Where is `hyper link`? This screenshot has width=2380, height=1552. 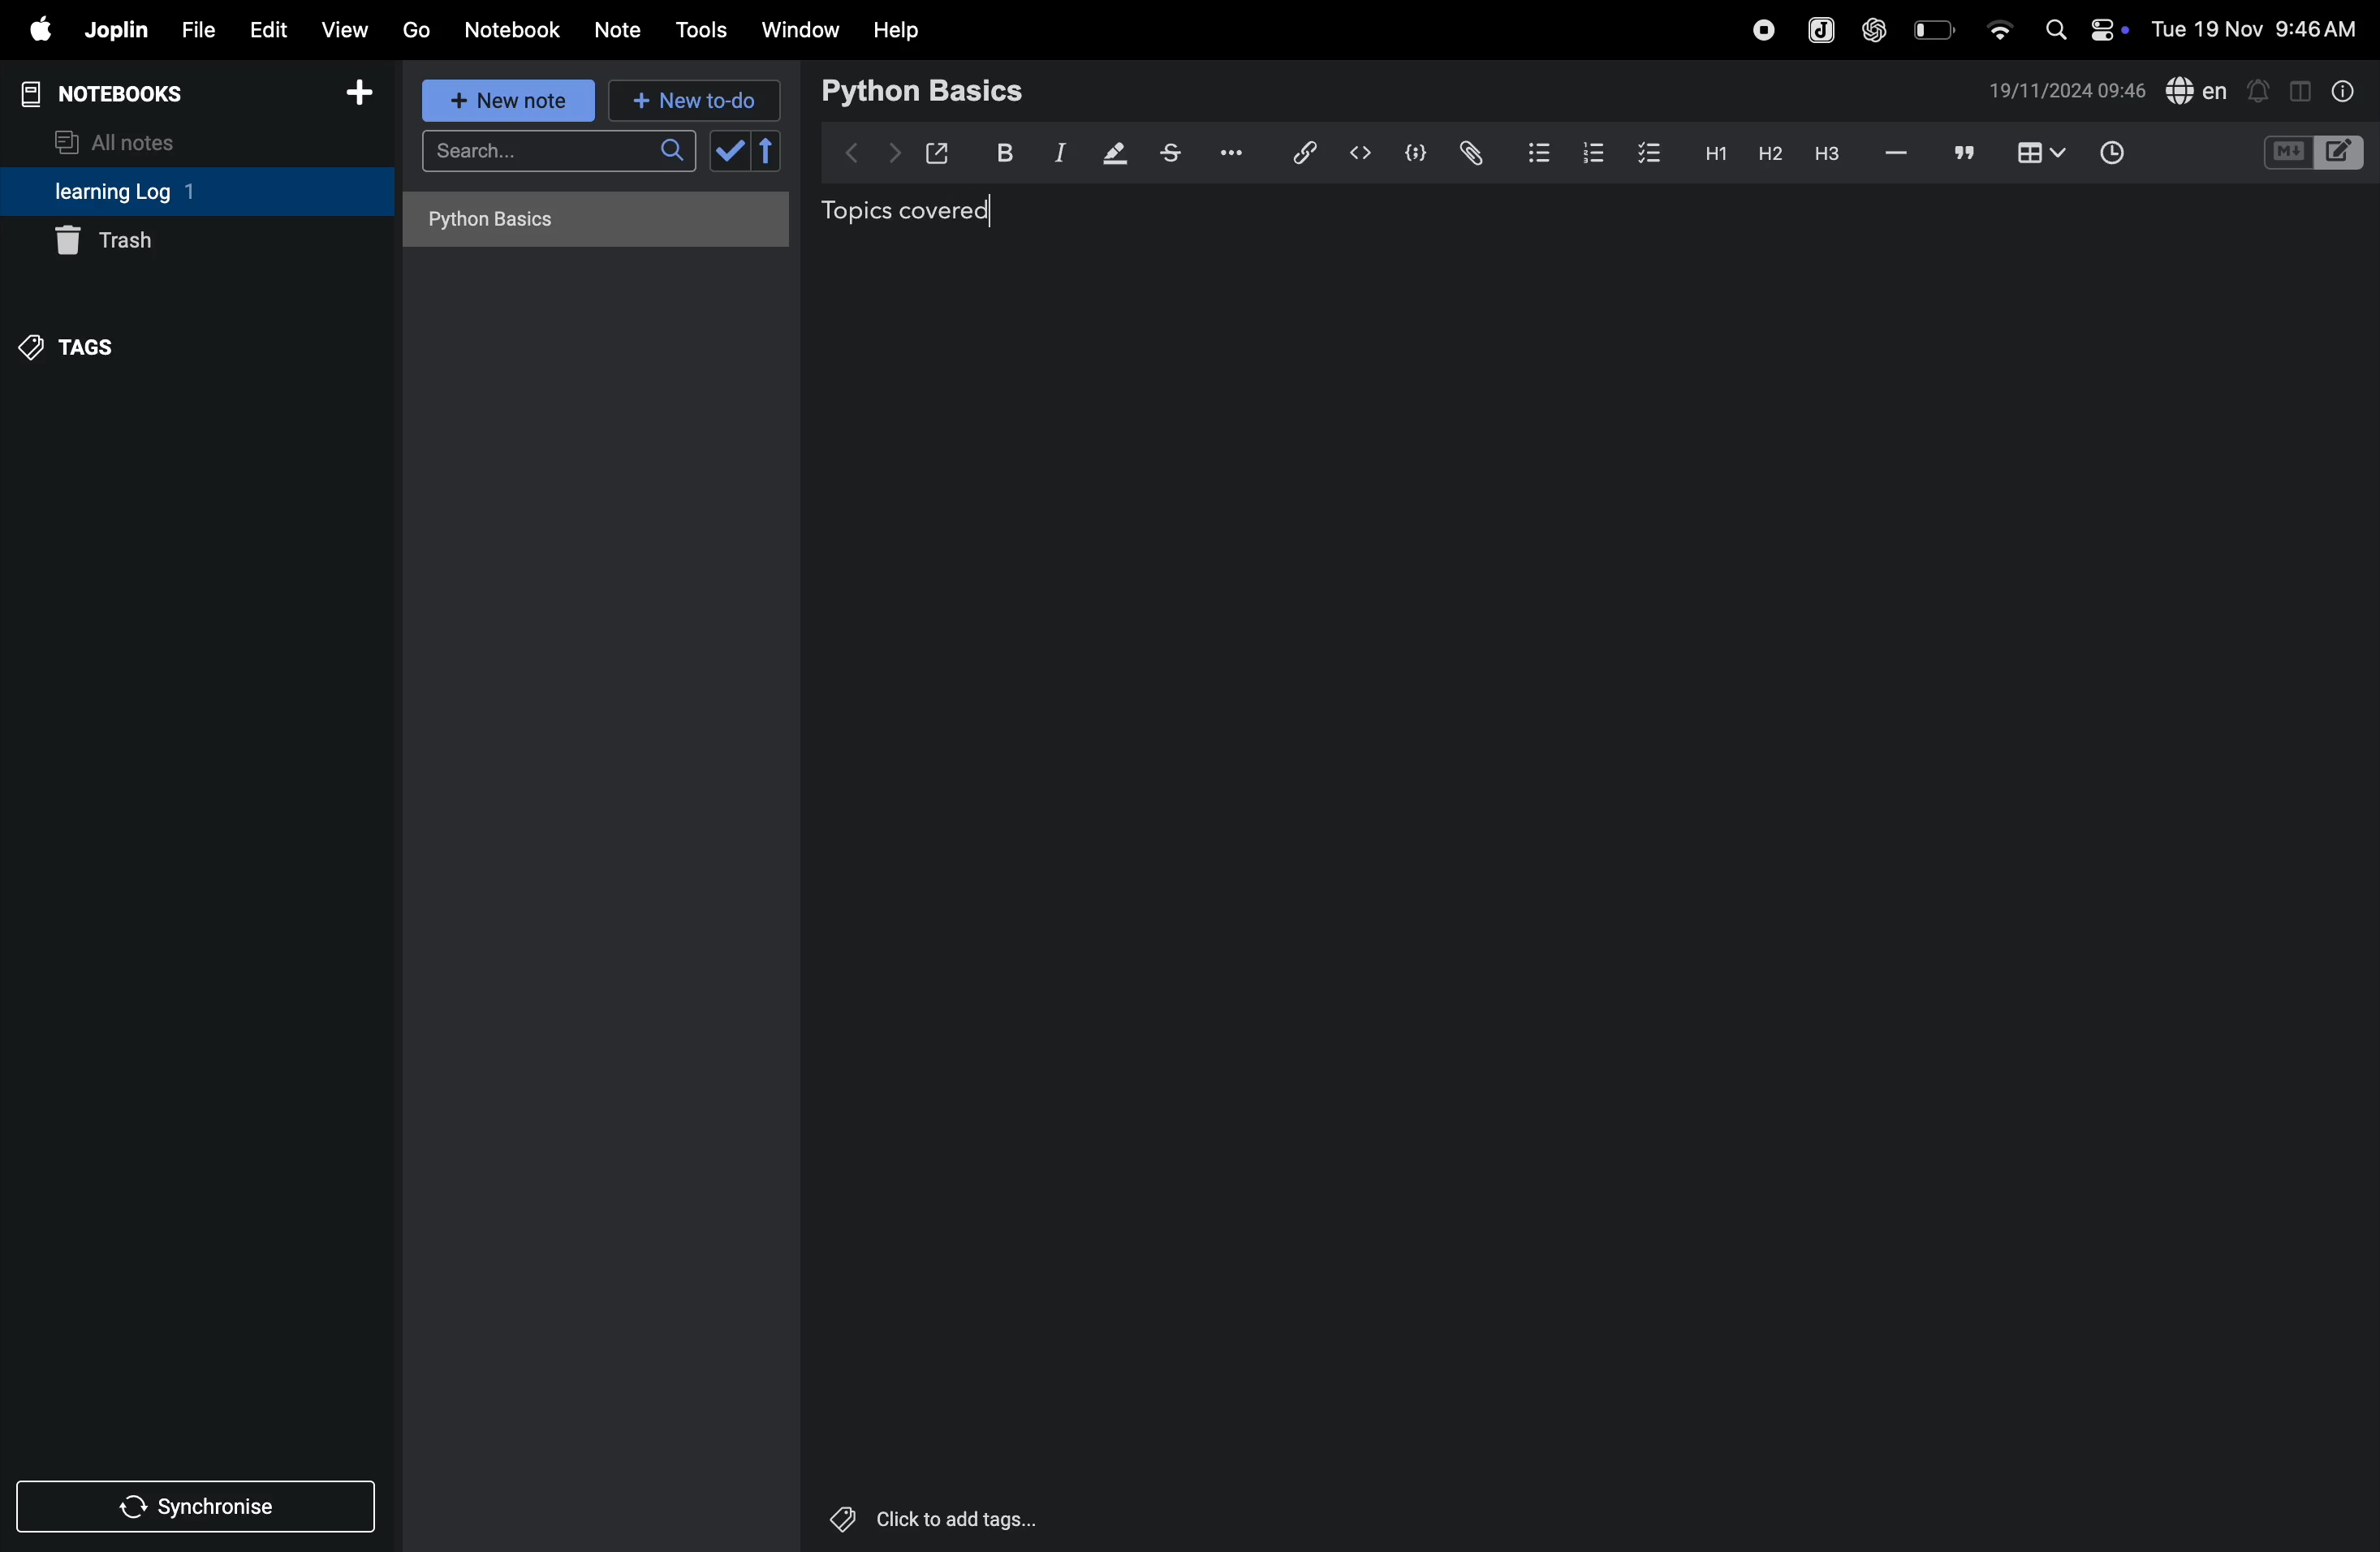
hyper link is located at coordinates (1302, 152).